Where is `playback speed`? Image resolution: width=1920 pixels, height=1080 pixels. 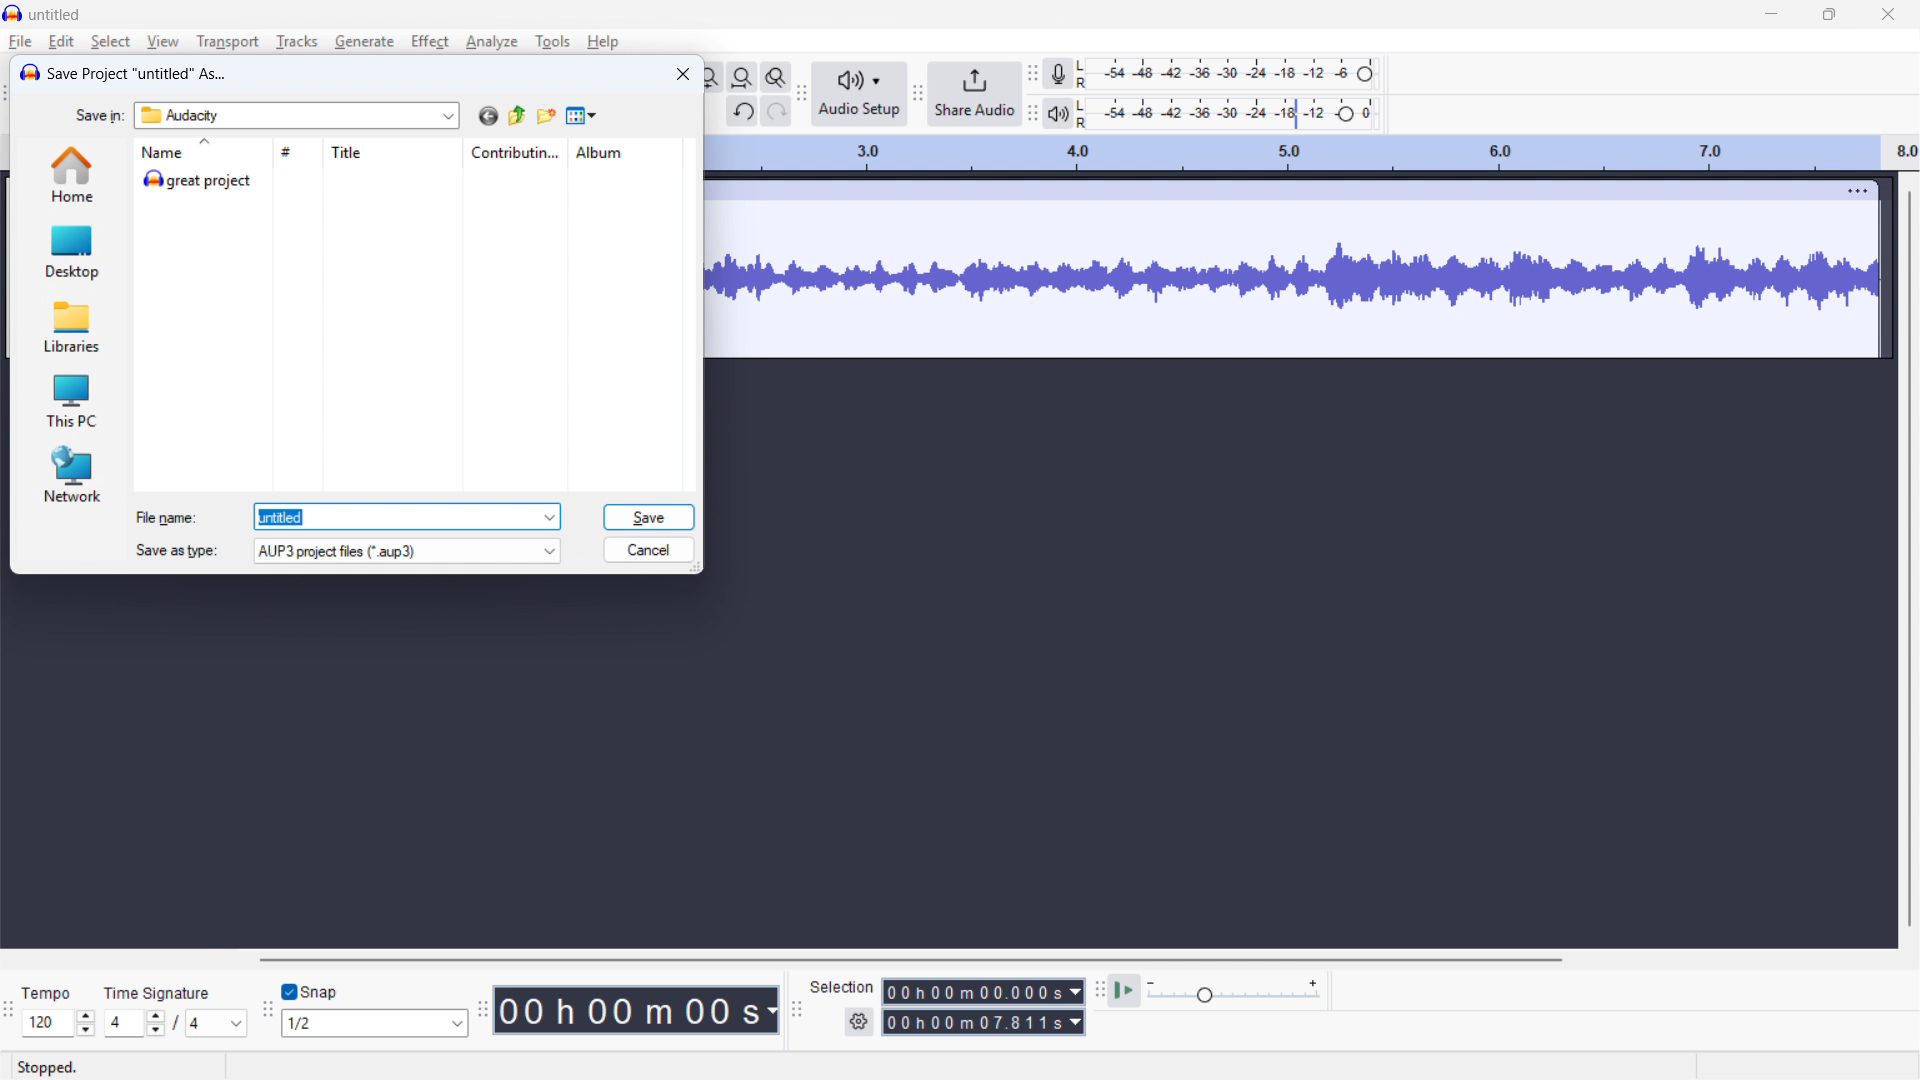 playback speed is located at coordinates (1233, 992).